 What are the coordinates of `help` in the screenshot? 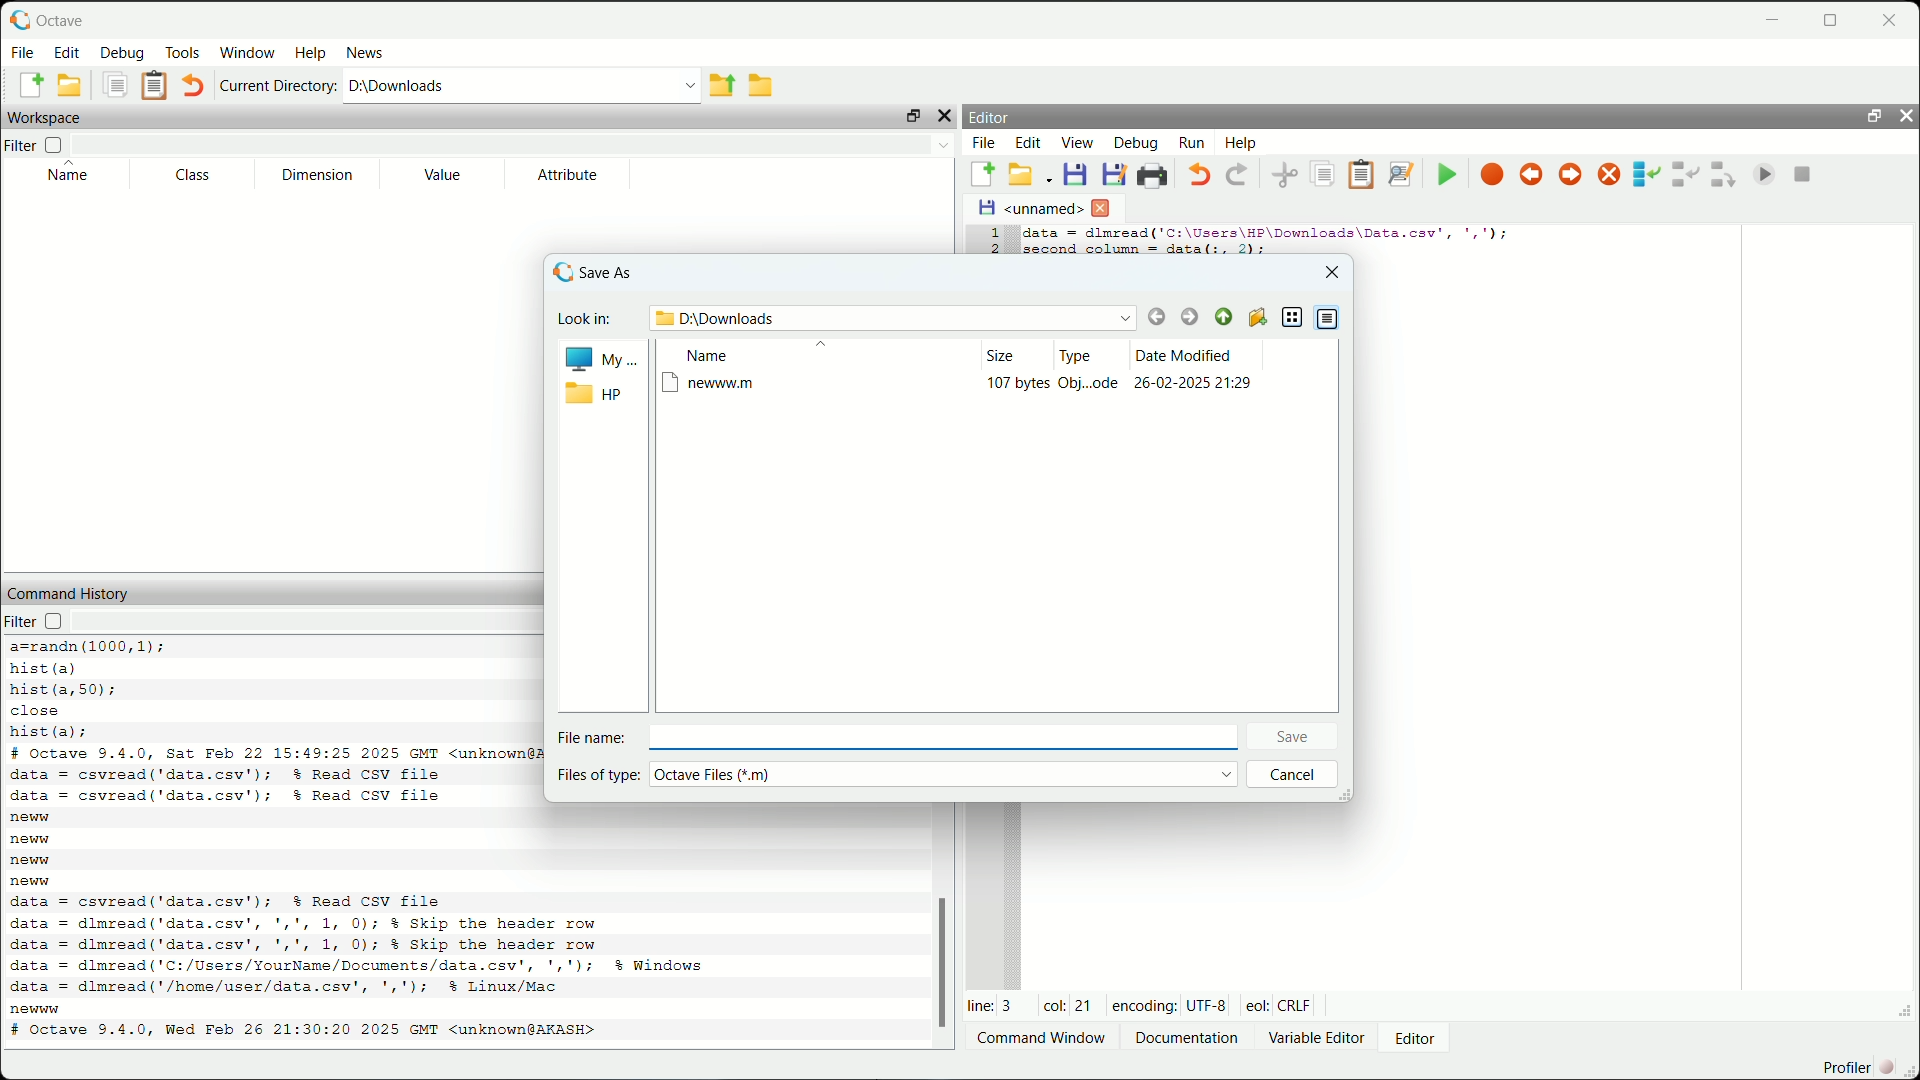 It's located at (311, 53).